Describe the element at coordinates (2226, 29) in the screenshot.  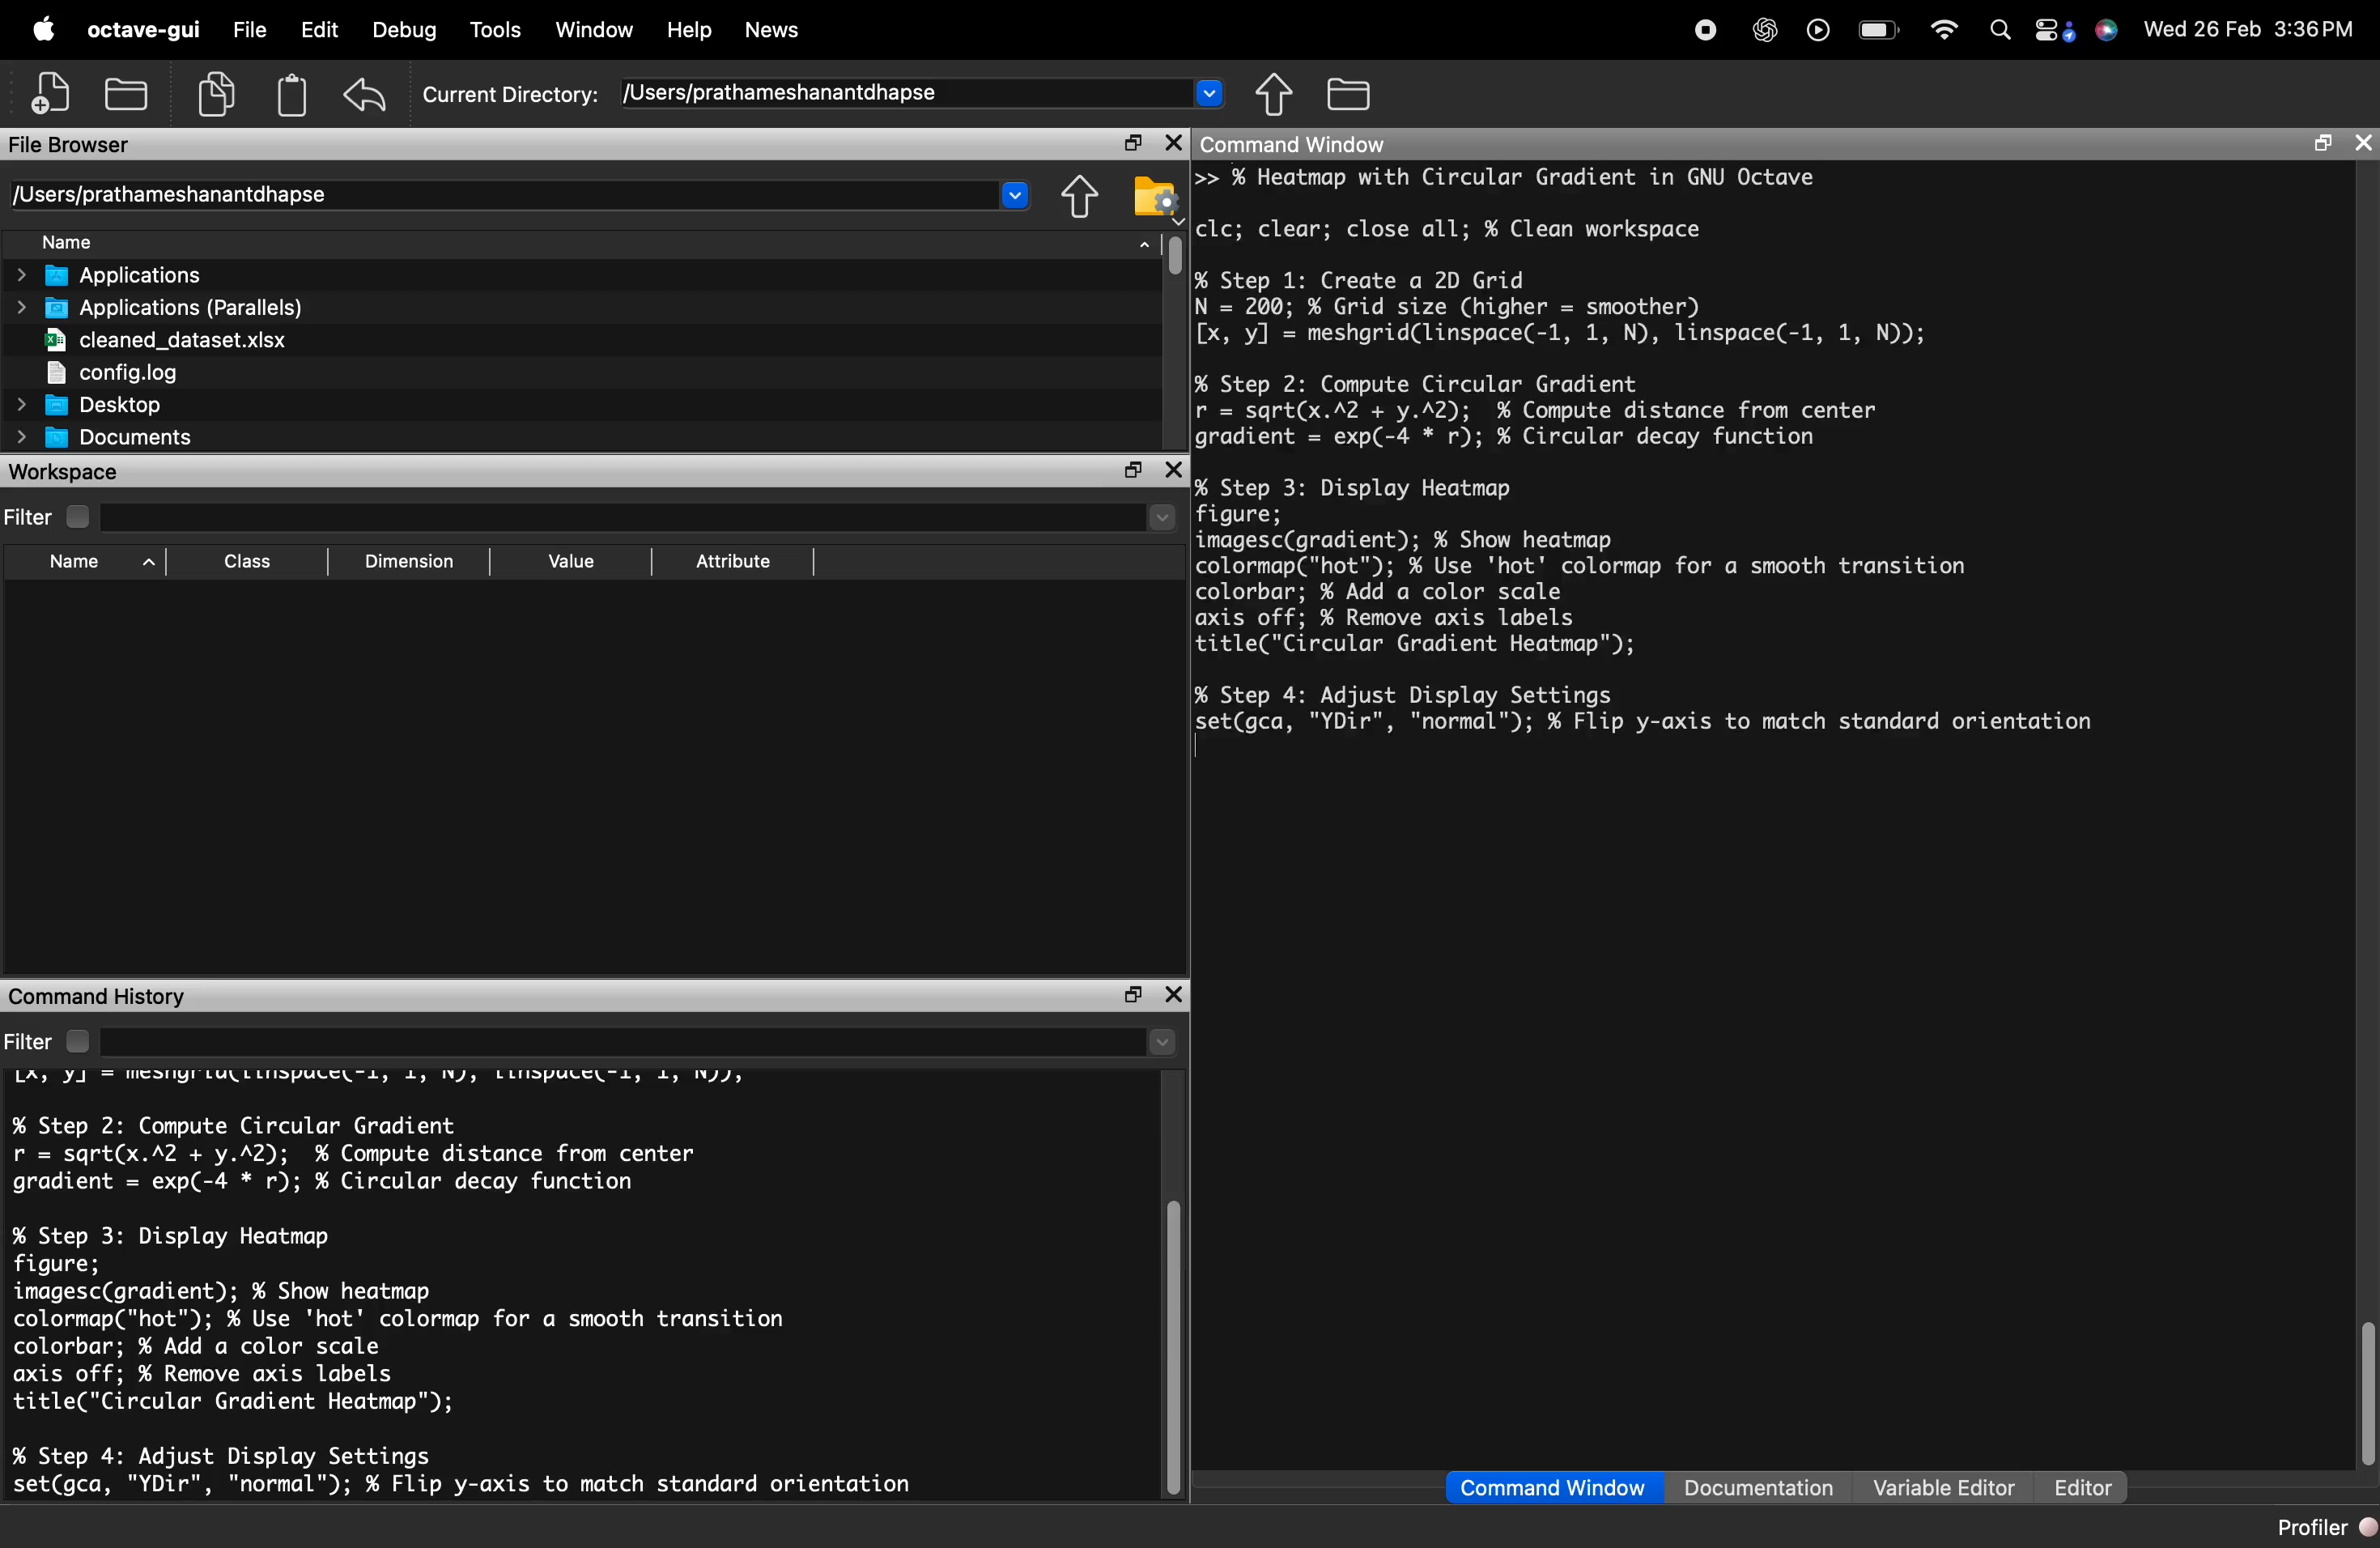
I see `26 Feb` at that location.